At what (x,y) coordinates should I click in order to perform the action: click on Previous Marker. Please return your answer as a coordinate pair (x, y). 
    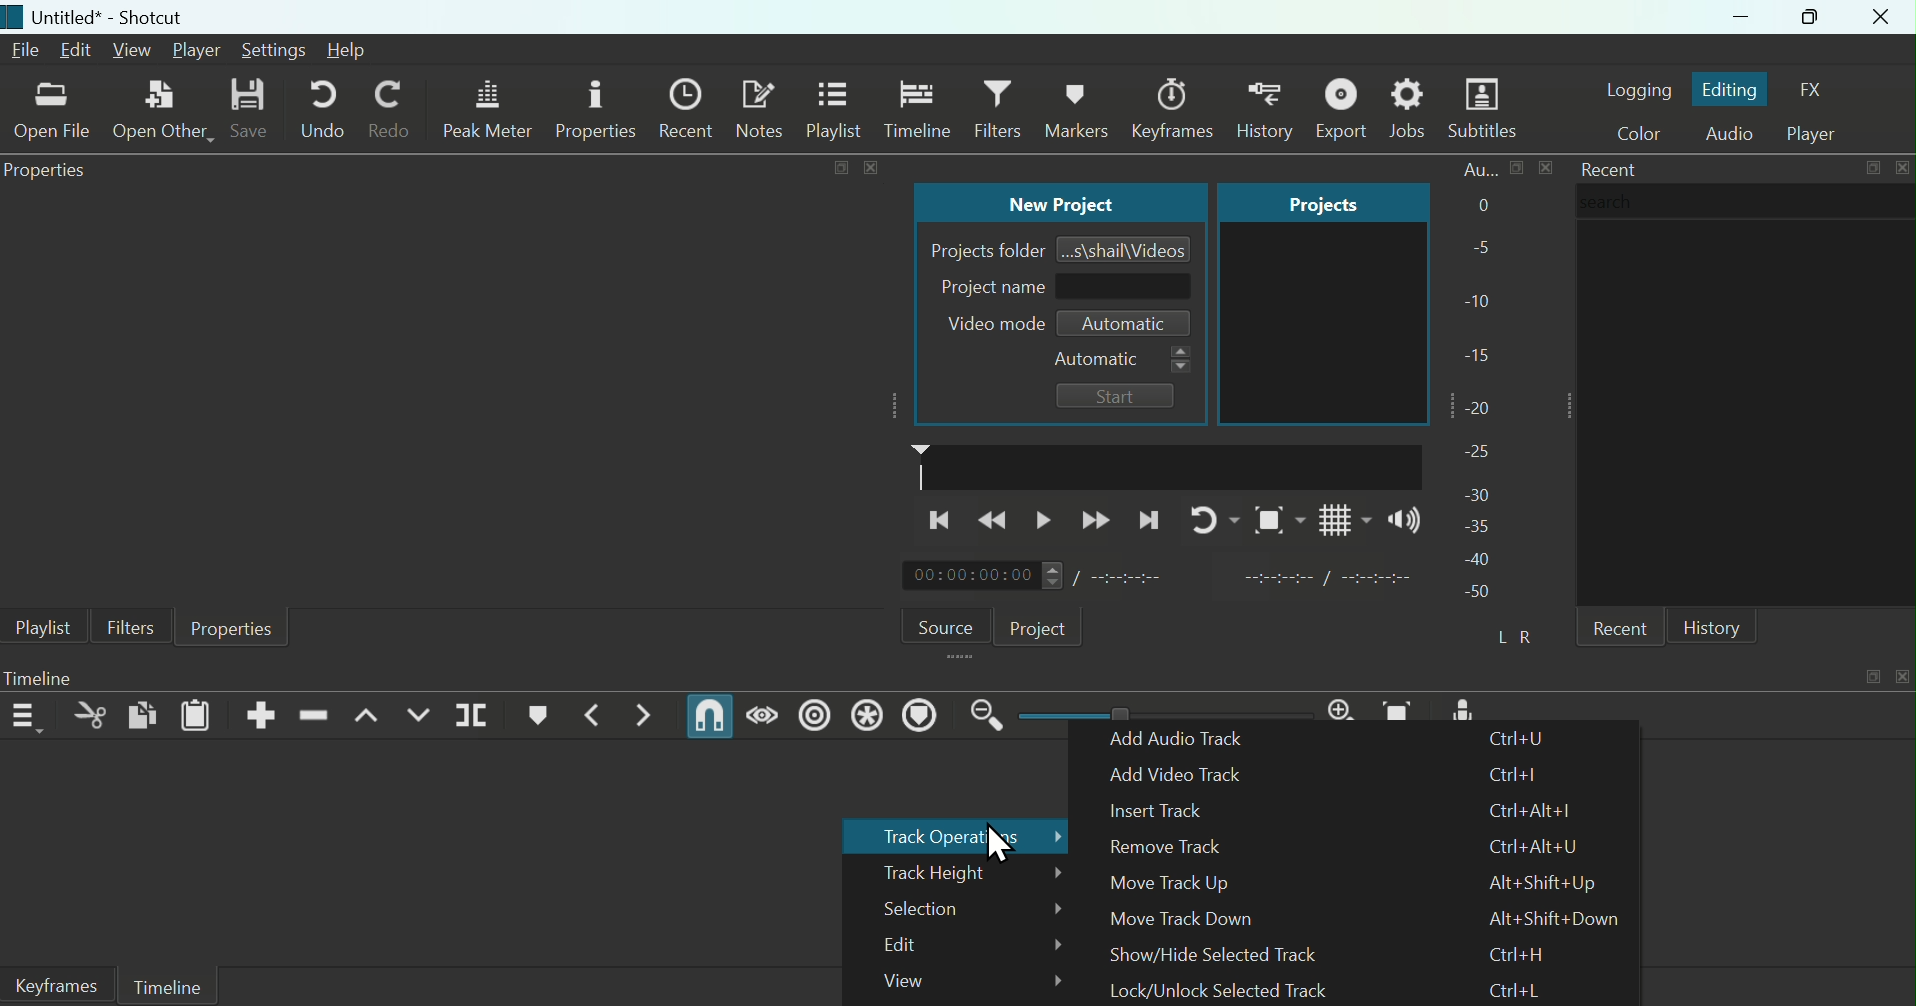
    Looking at the image, I should click on (598, 714).